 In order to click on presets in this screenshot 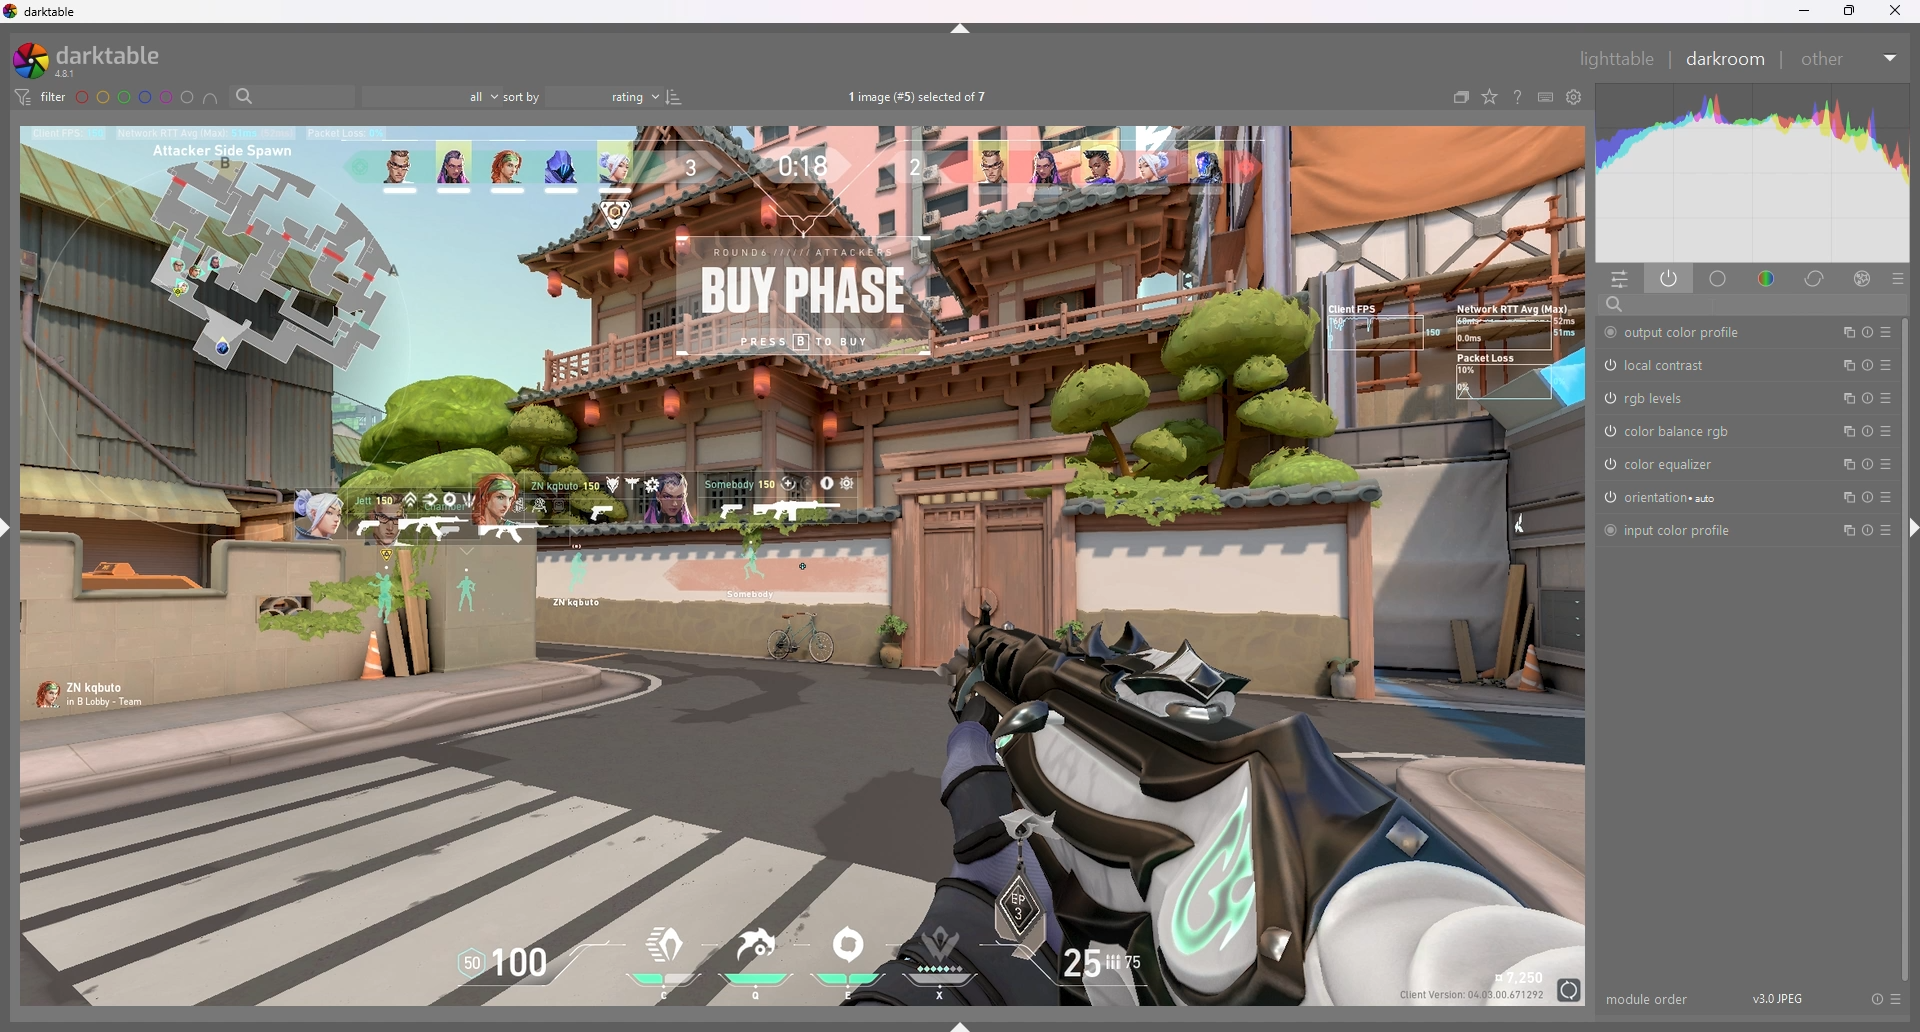, I will do `click(1895, 999)`.